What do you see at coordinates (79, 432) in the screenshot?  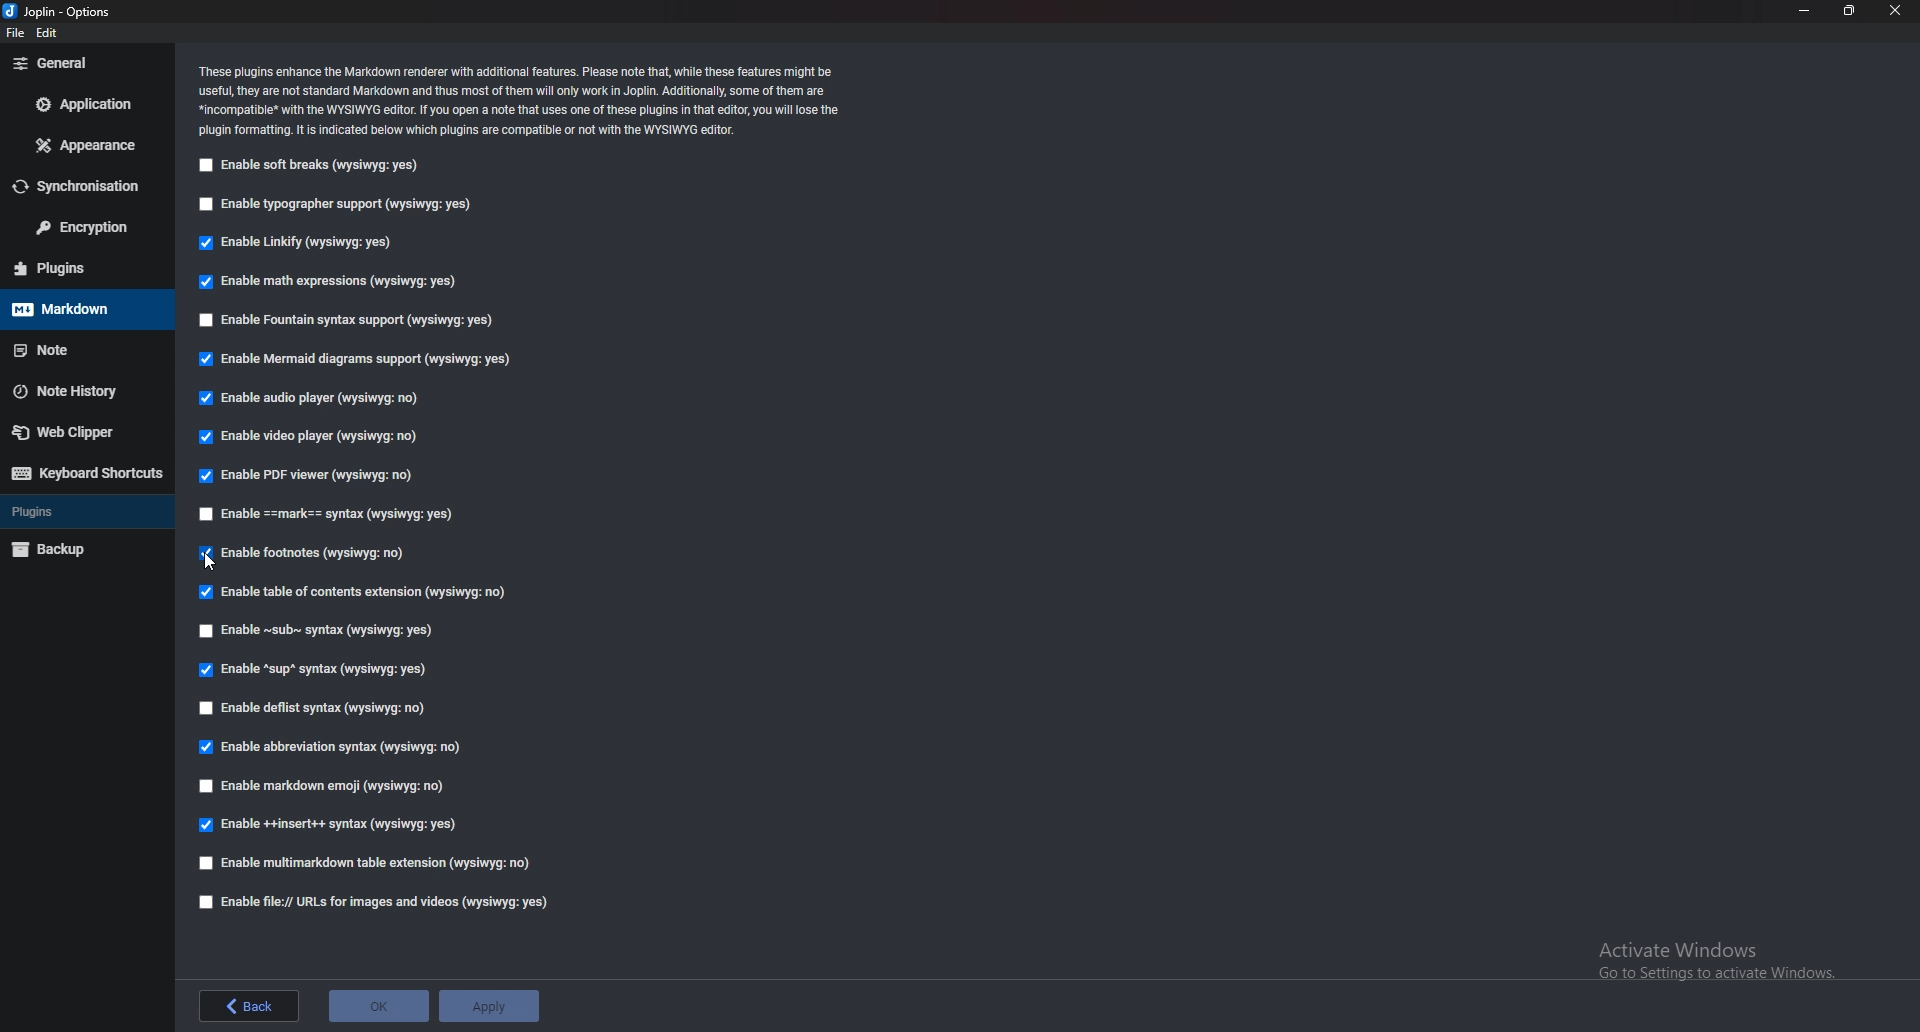 I see `Web clipper` at bounding box center [79, 432].